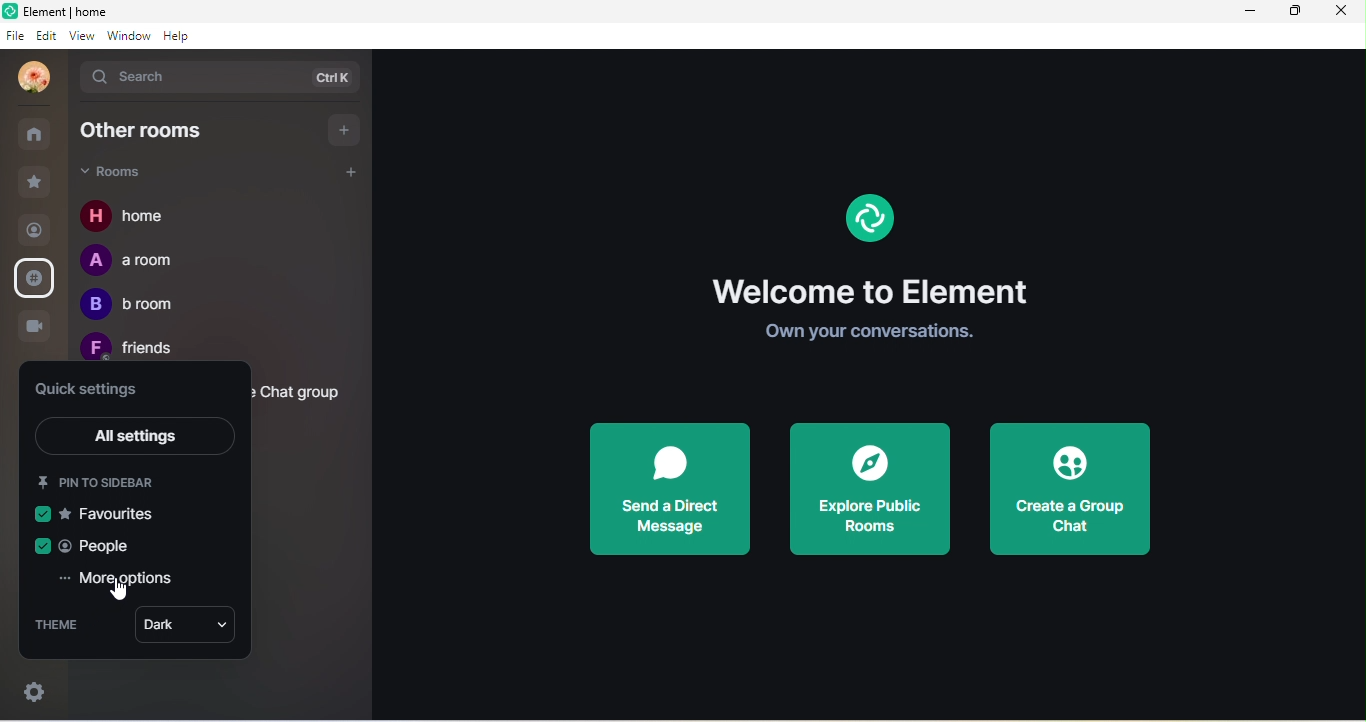 This screenshot has width=1366, height=722. What do you see at coordinates (876, 313) in the screenshot?
I see `welcome to element own your conversation` at bounding box center [876, 313].